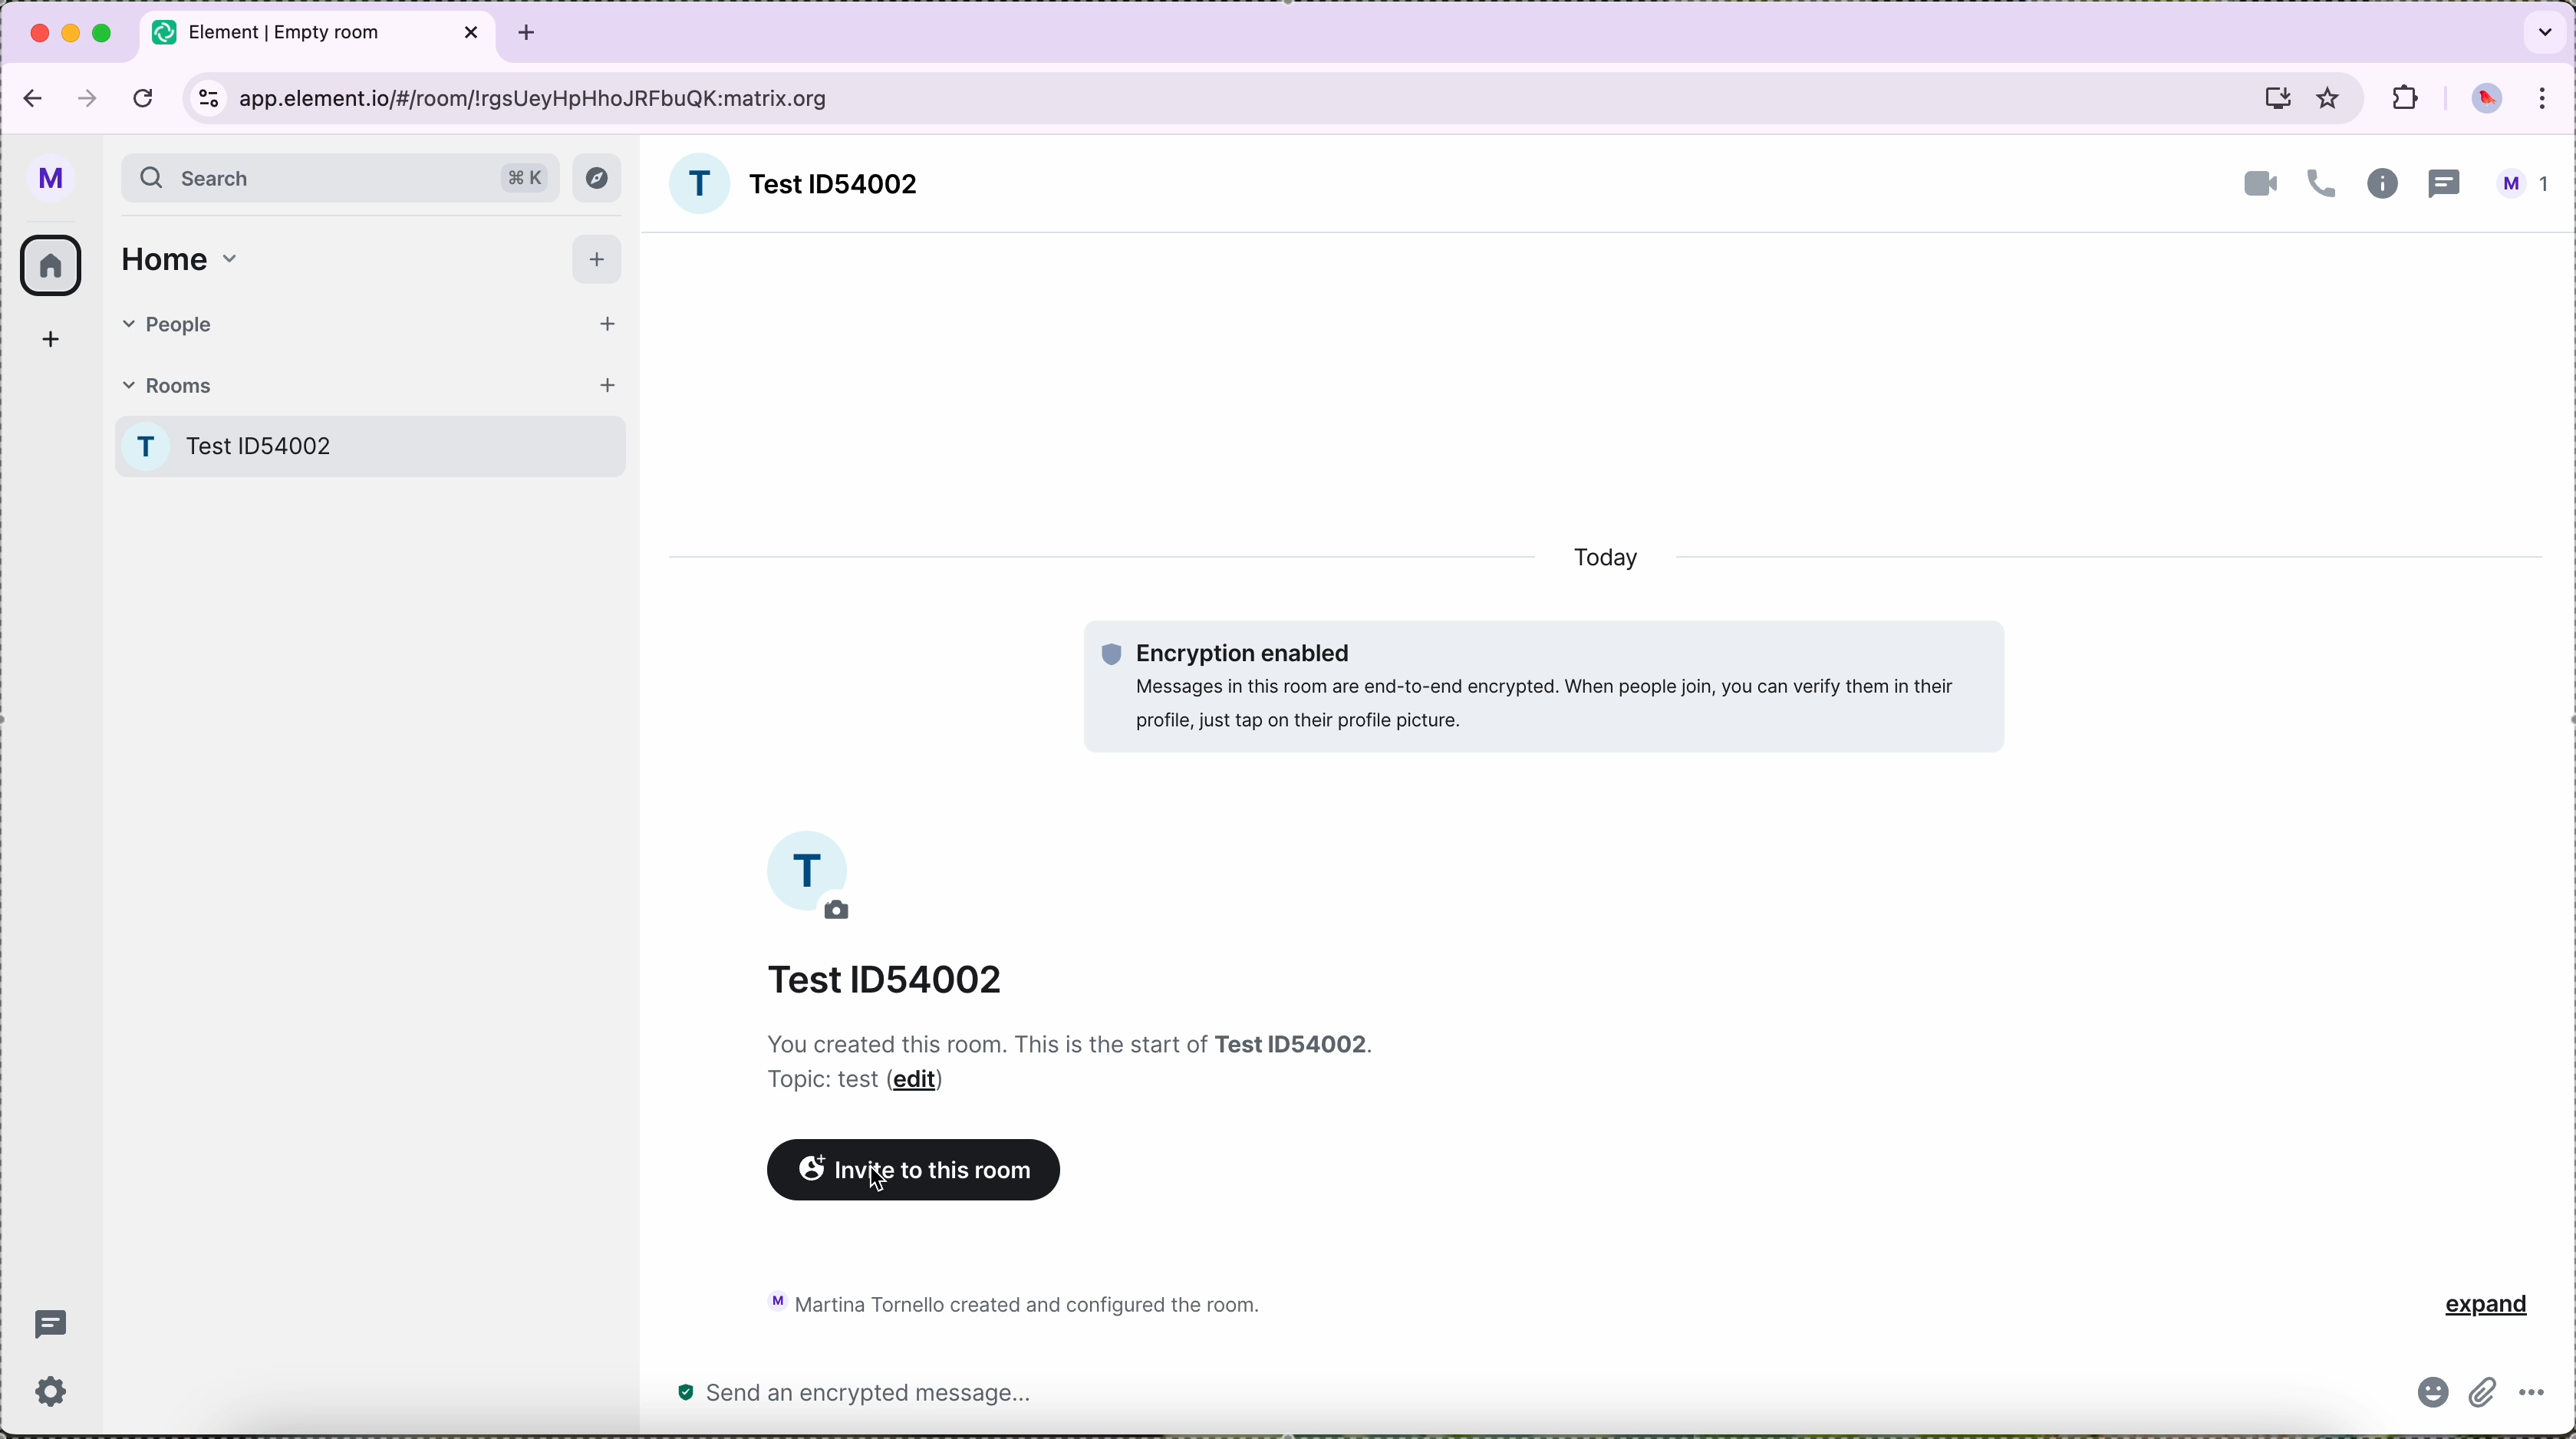  Describe the element at coordinates (177, 254) in the screenshot. I see `home tab` at that location.